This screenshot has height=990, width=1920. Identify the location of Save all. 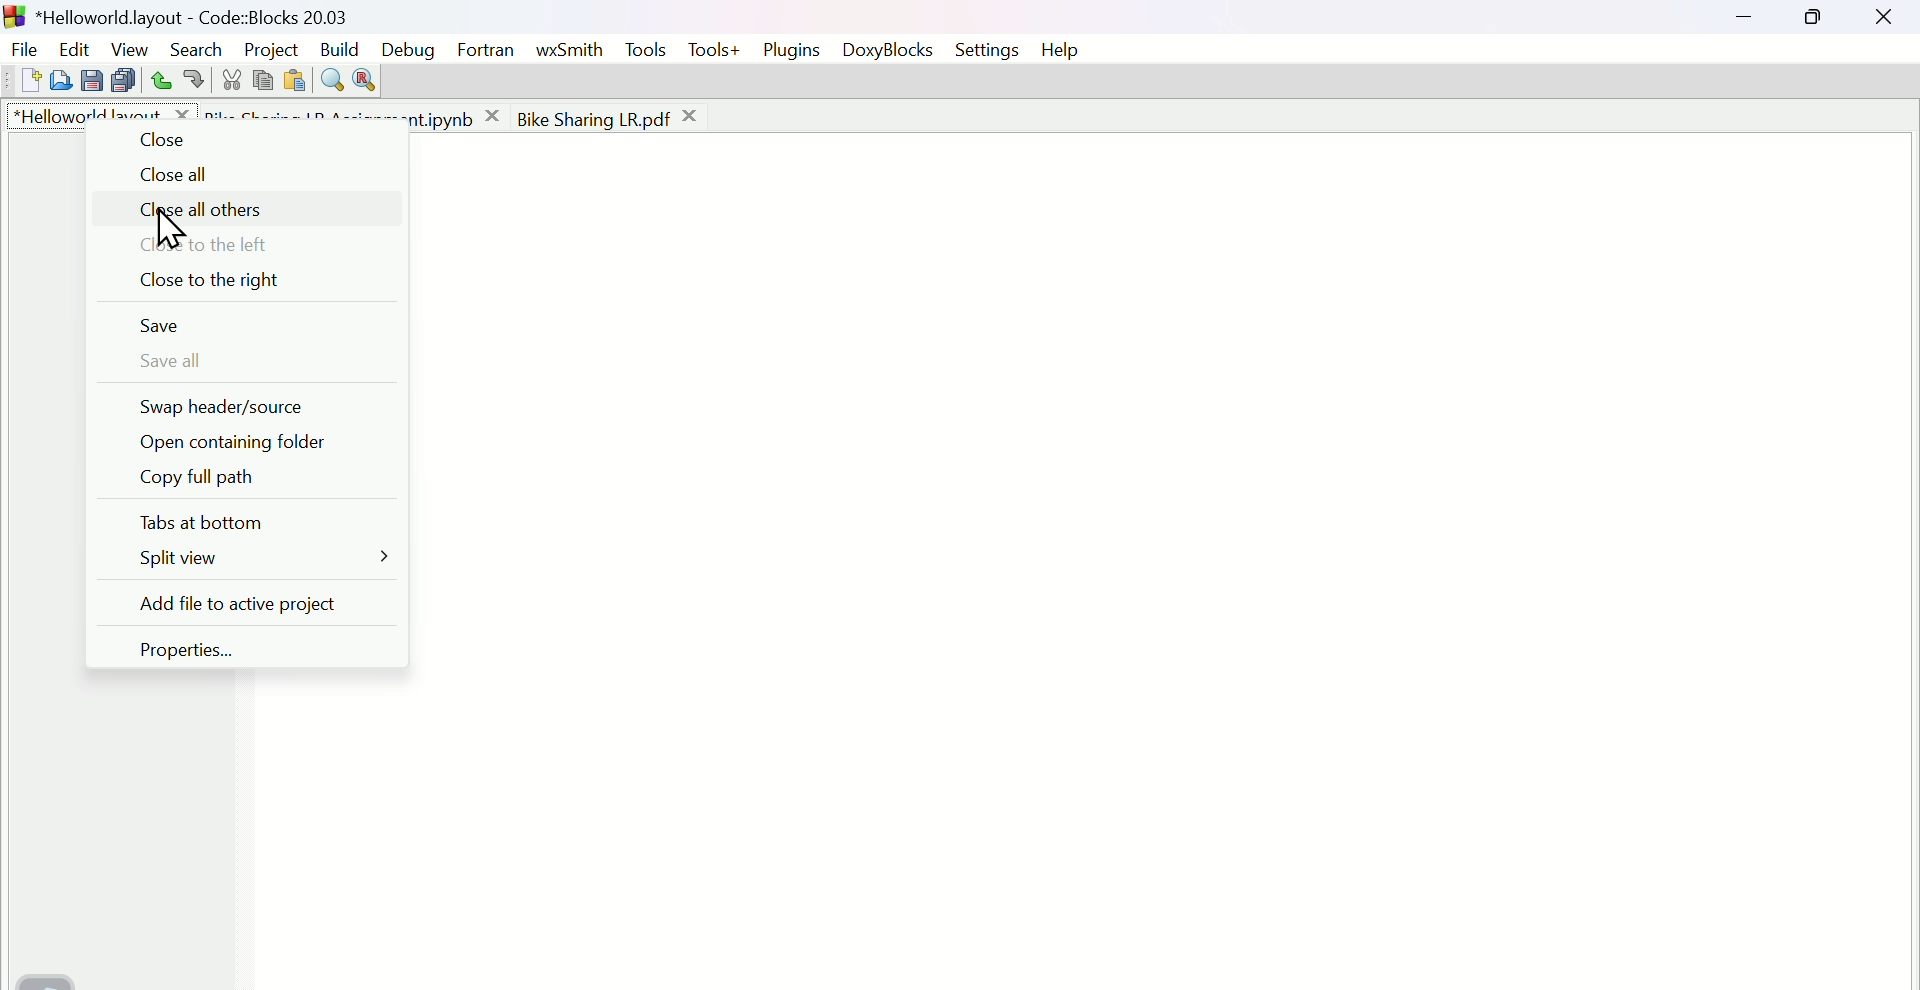
(121, 80).